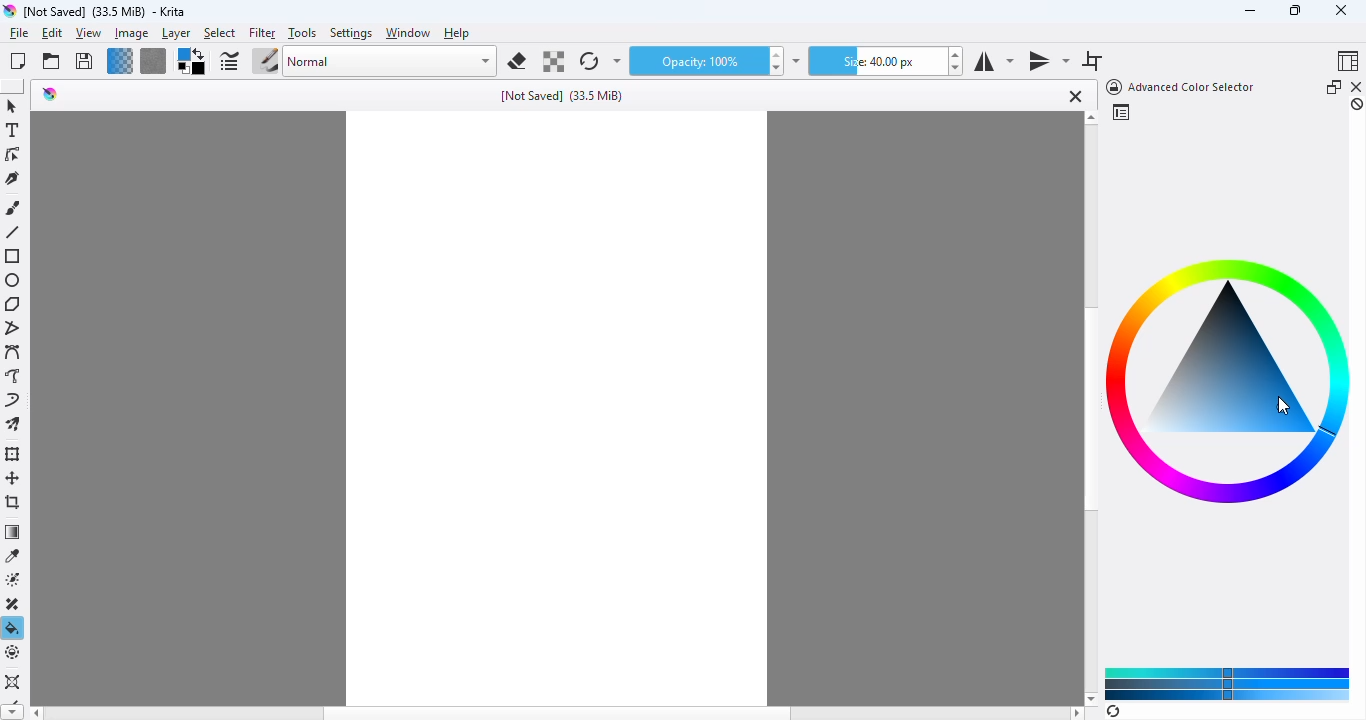 Image resolution: width=1366 pixels, height=720 pixels. What do you see at coordinates (457, 33) in the screenshot?
I see `help` at bounding box center [457, 33].